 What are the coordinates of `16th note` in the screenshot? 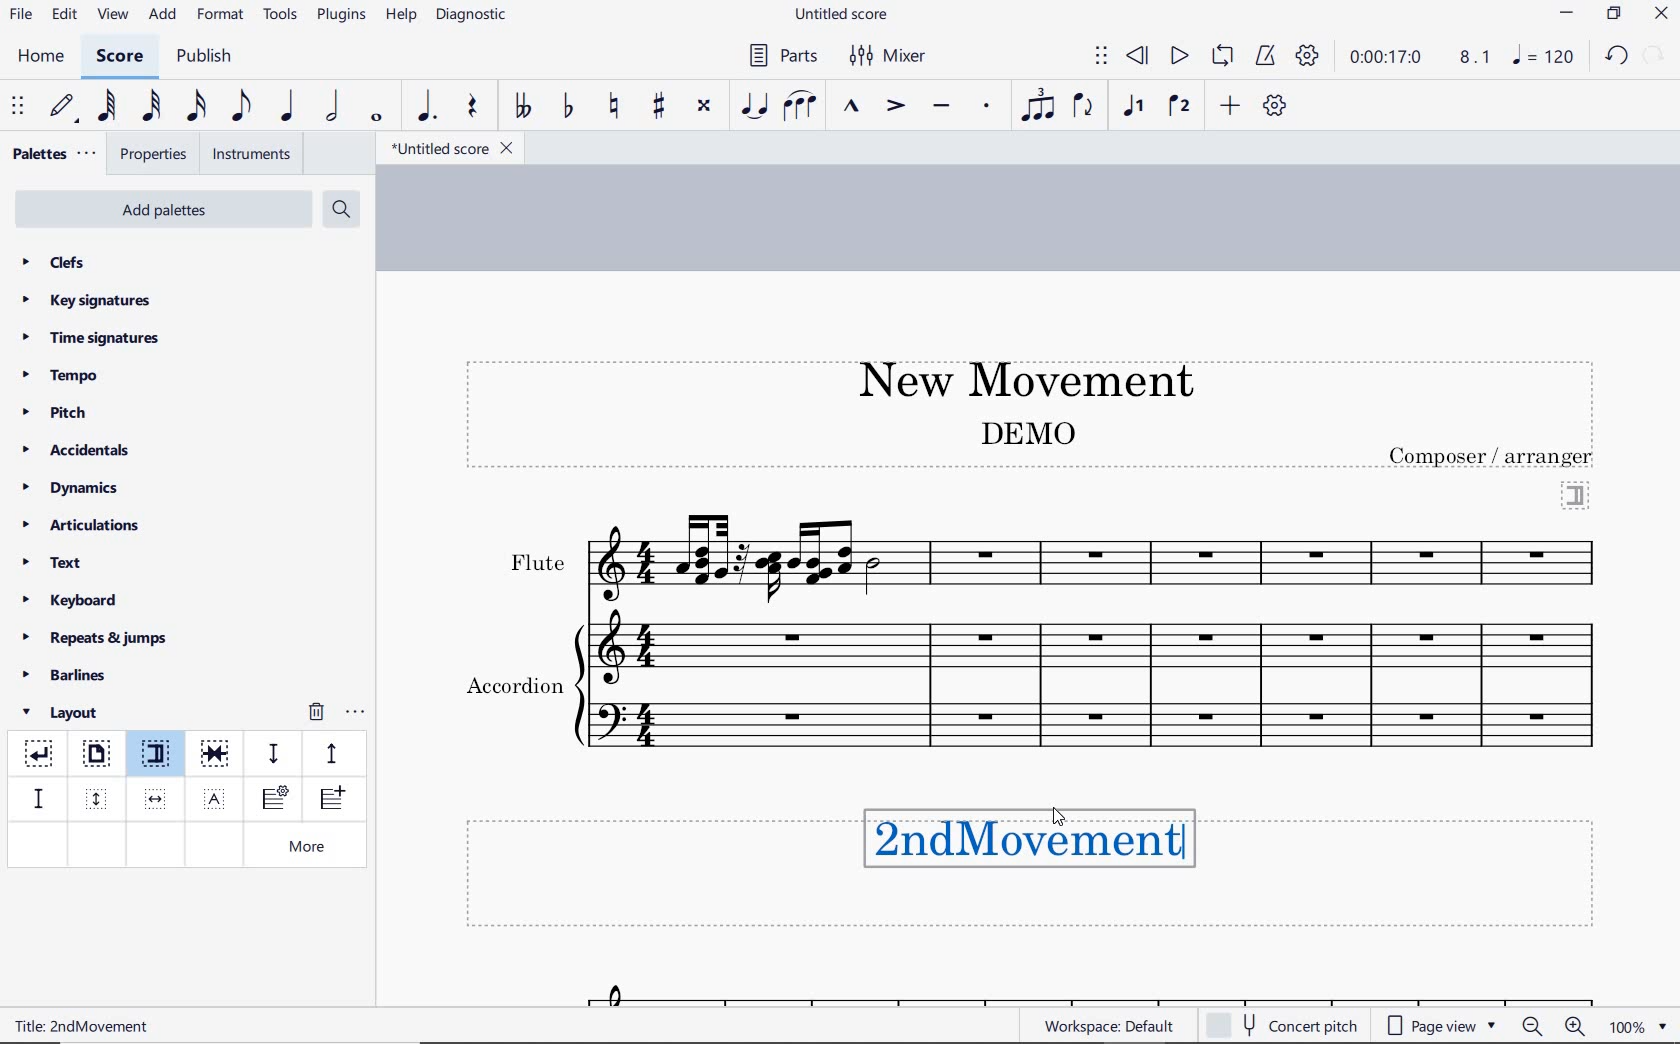 It's located at (197, 107).